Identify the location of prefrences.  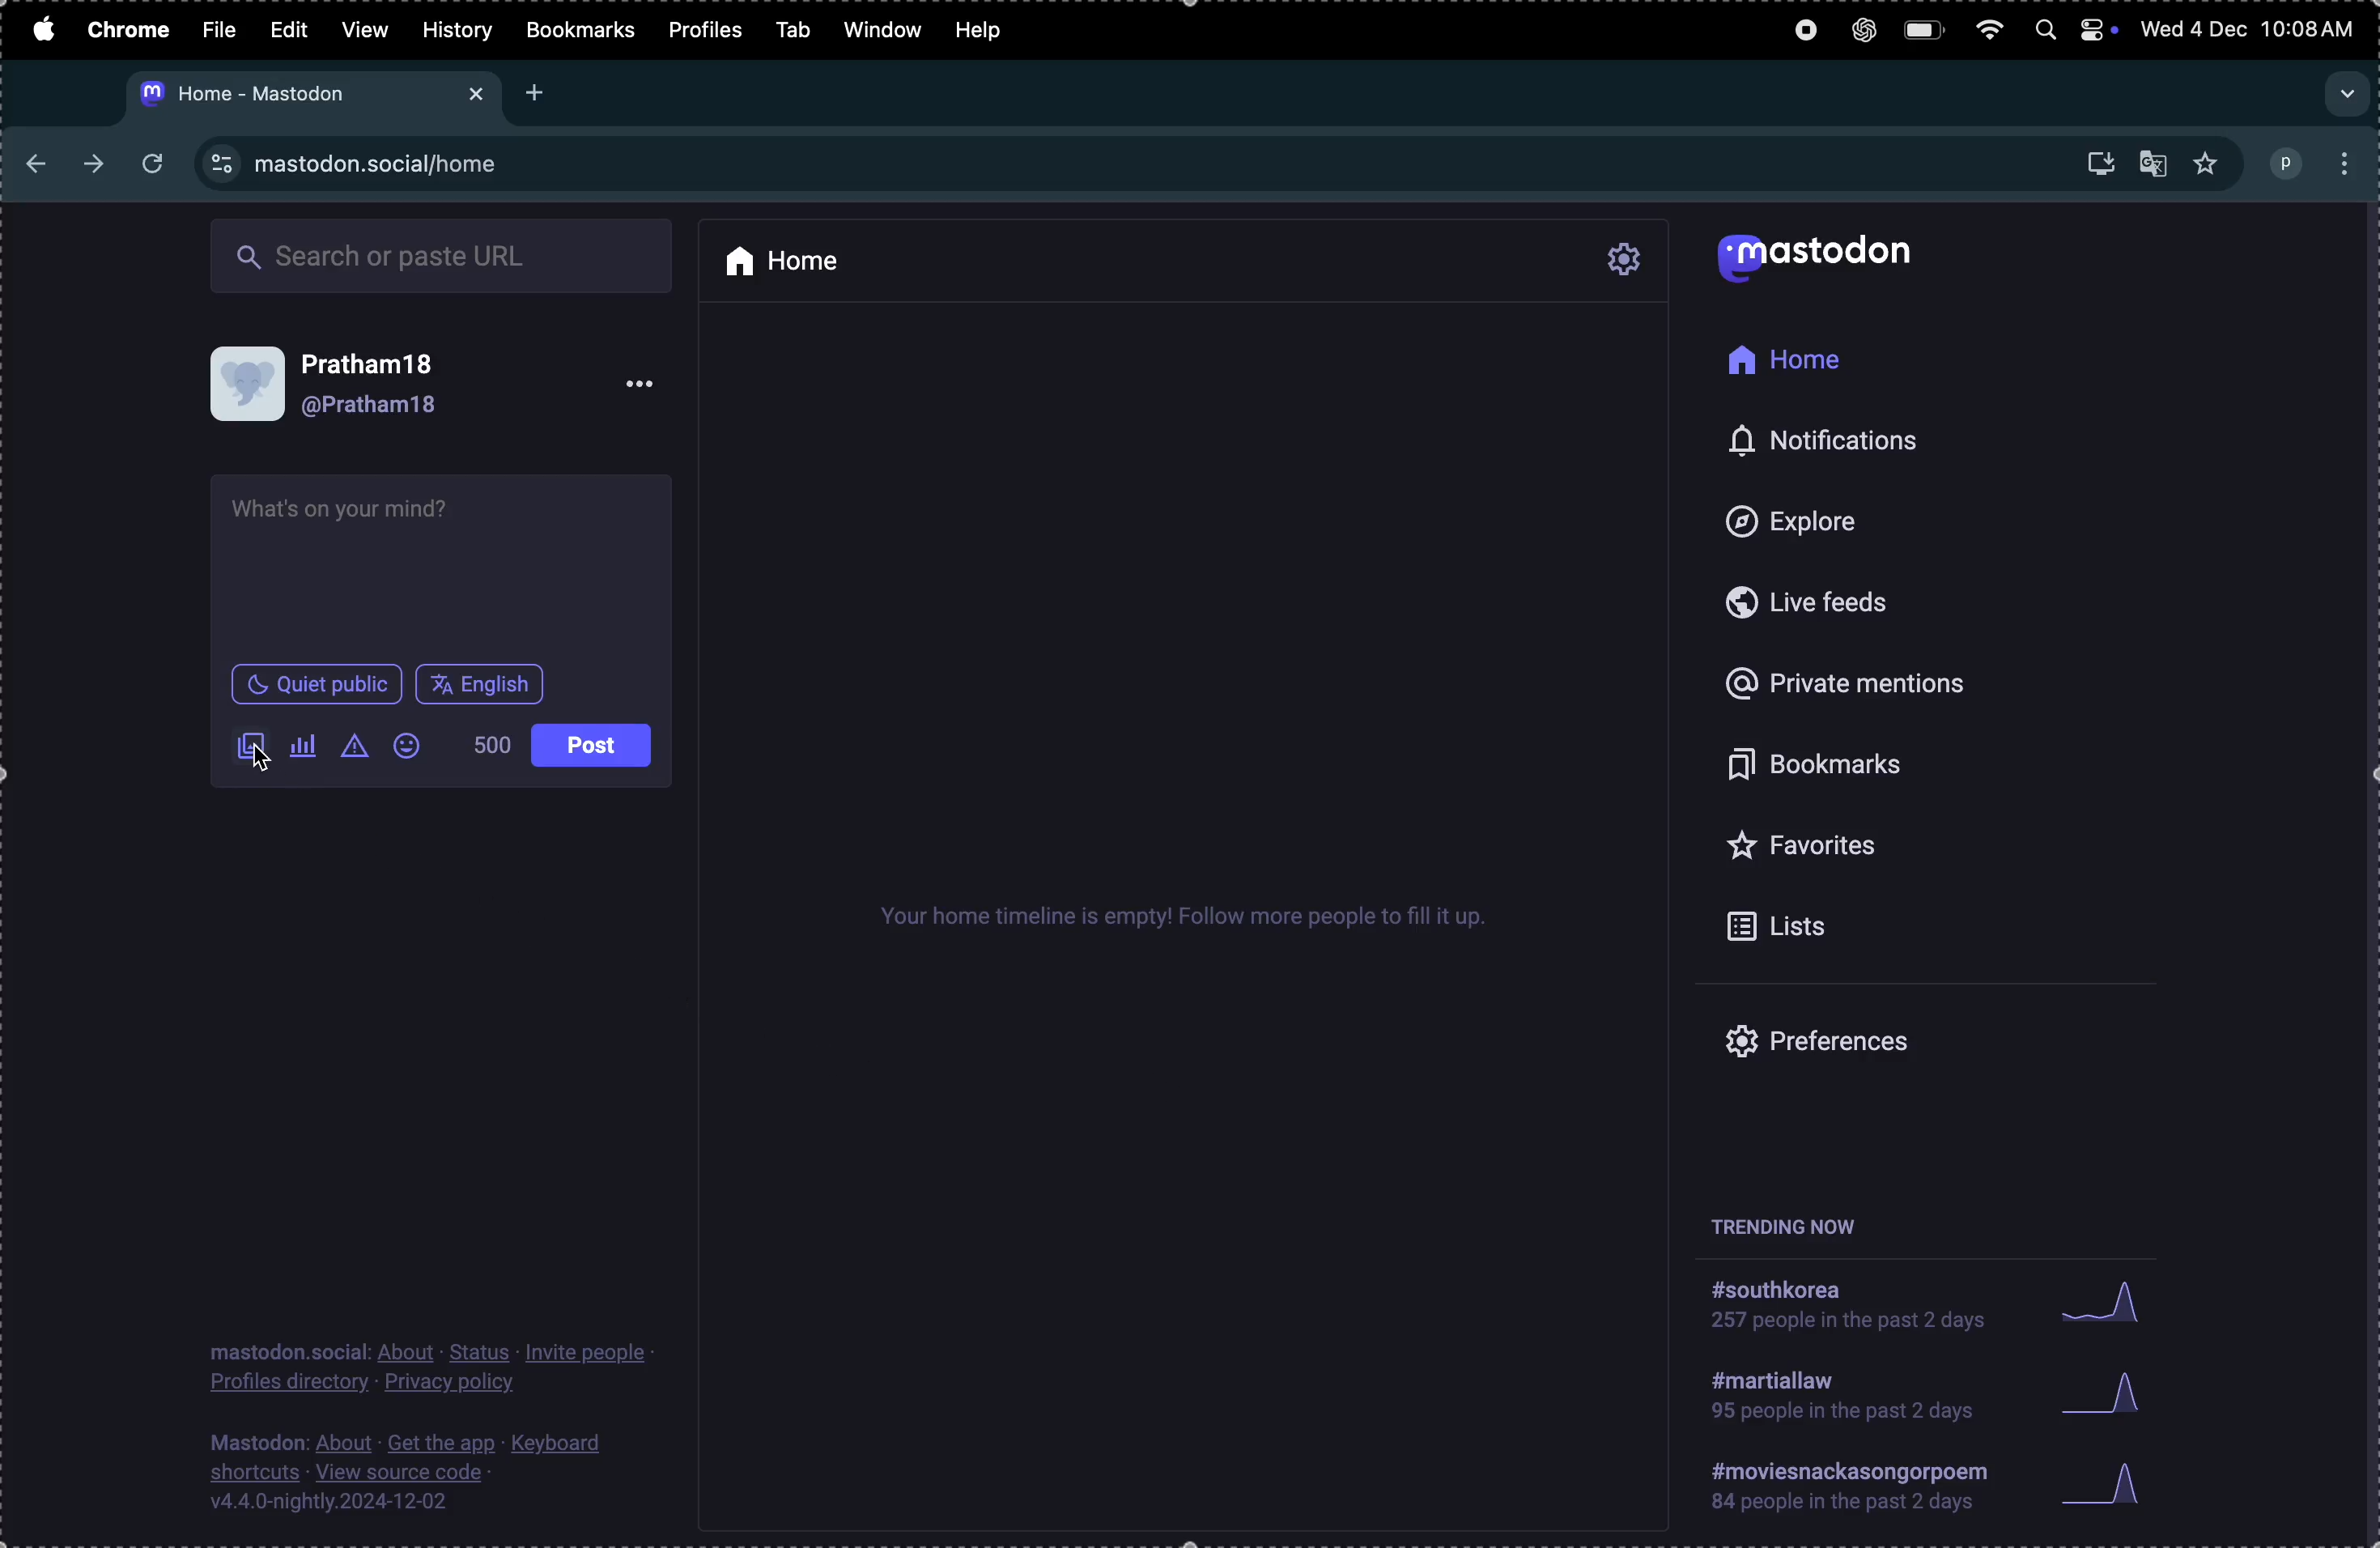
(1821, 1038).